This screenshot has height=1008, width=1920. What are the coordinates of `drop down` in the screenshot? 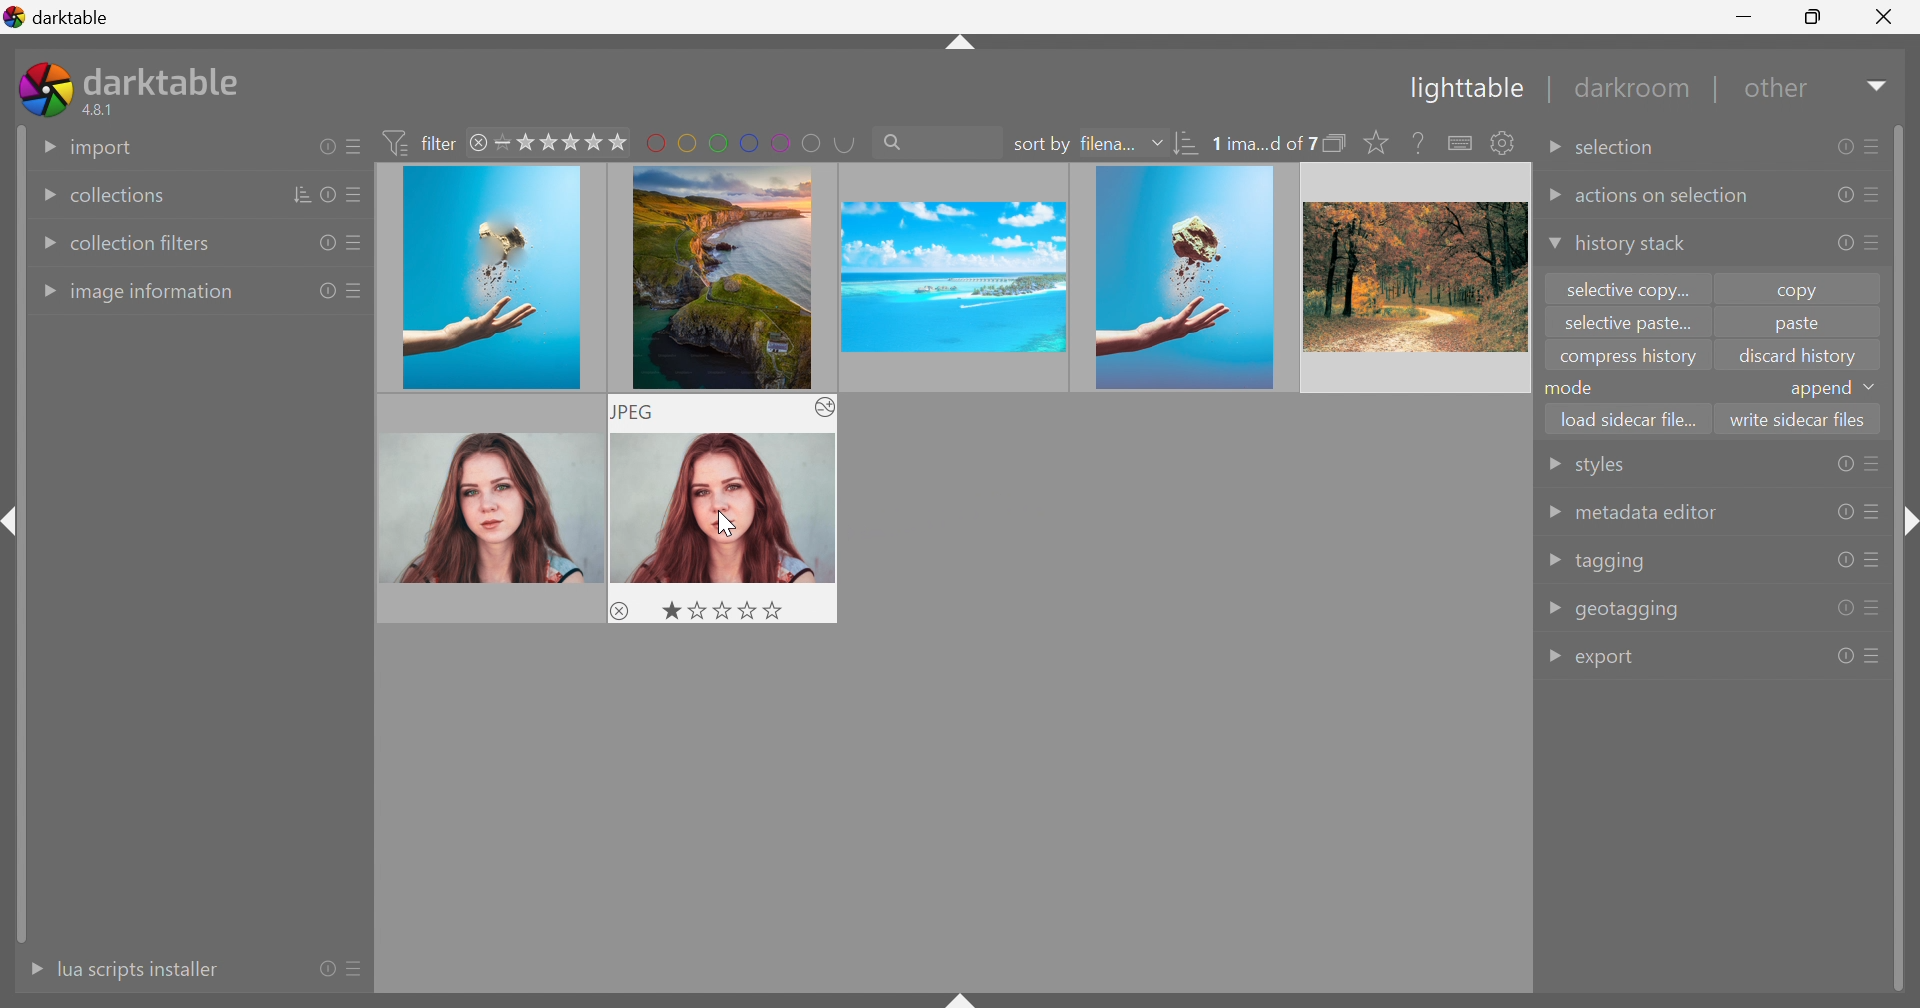 It's located at (1874, 387).